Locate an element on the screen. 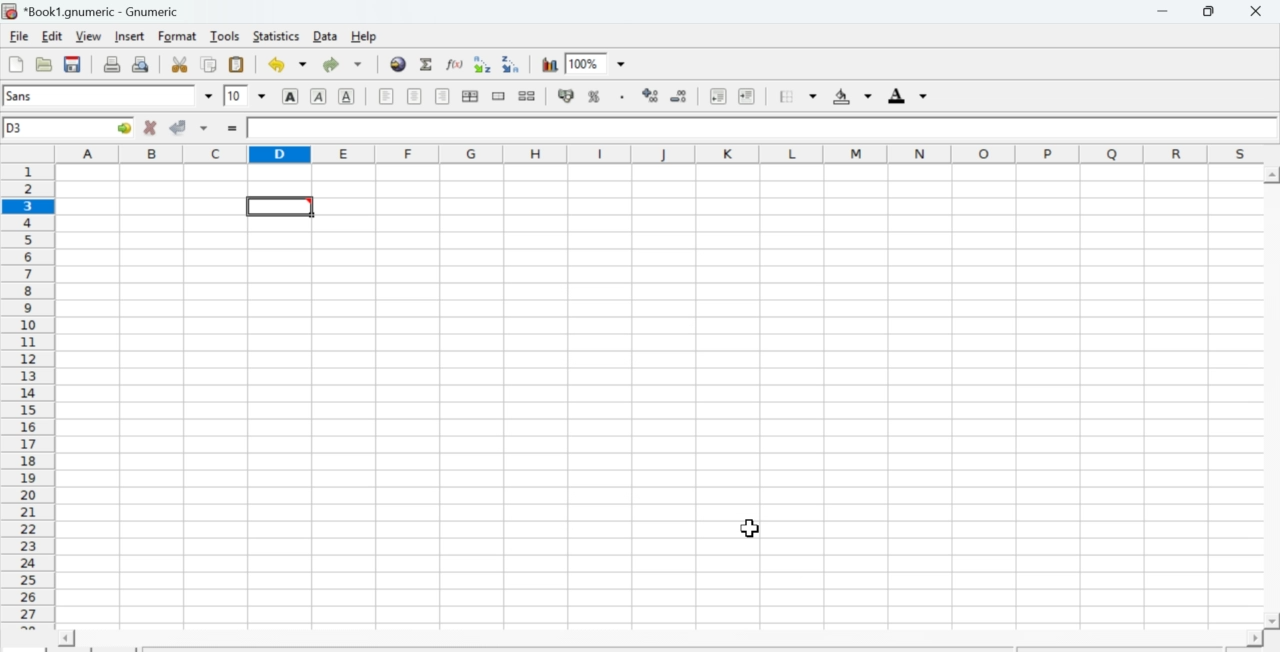 This screenshot has height=652, width=1280. Print preview is located at coordinates (144, 64).